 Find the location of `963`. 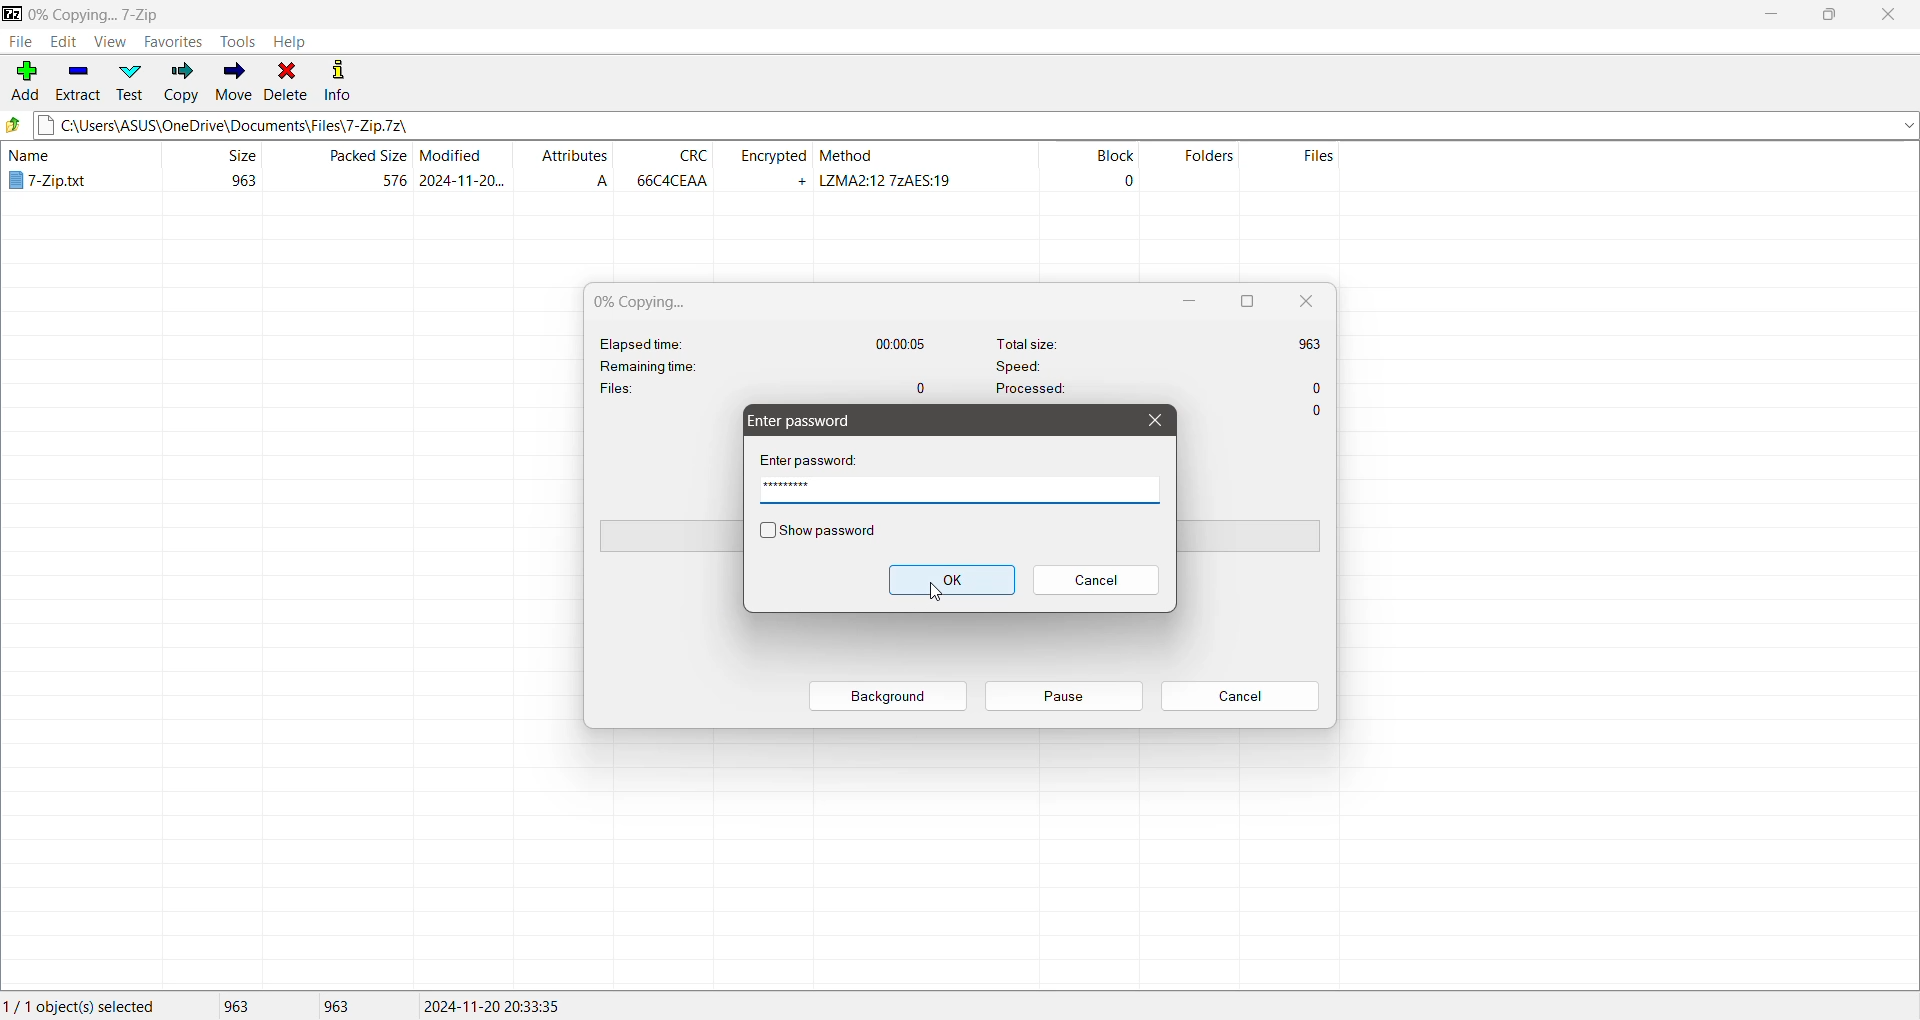

963 is located at coordinates (346, 1006).